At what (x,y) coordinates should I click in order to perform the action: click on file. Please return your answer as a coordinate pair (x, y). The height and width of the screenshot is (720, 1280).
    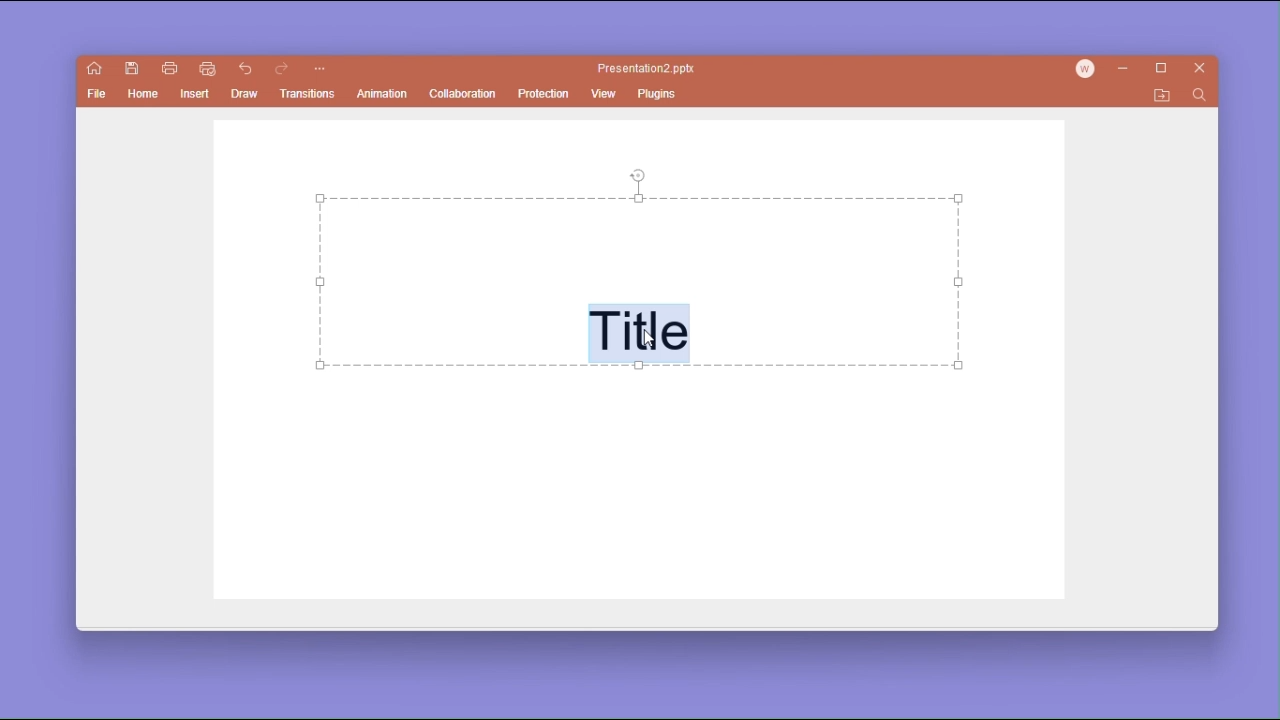
    Looking at the image, I should click on (98, 96).